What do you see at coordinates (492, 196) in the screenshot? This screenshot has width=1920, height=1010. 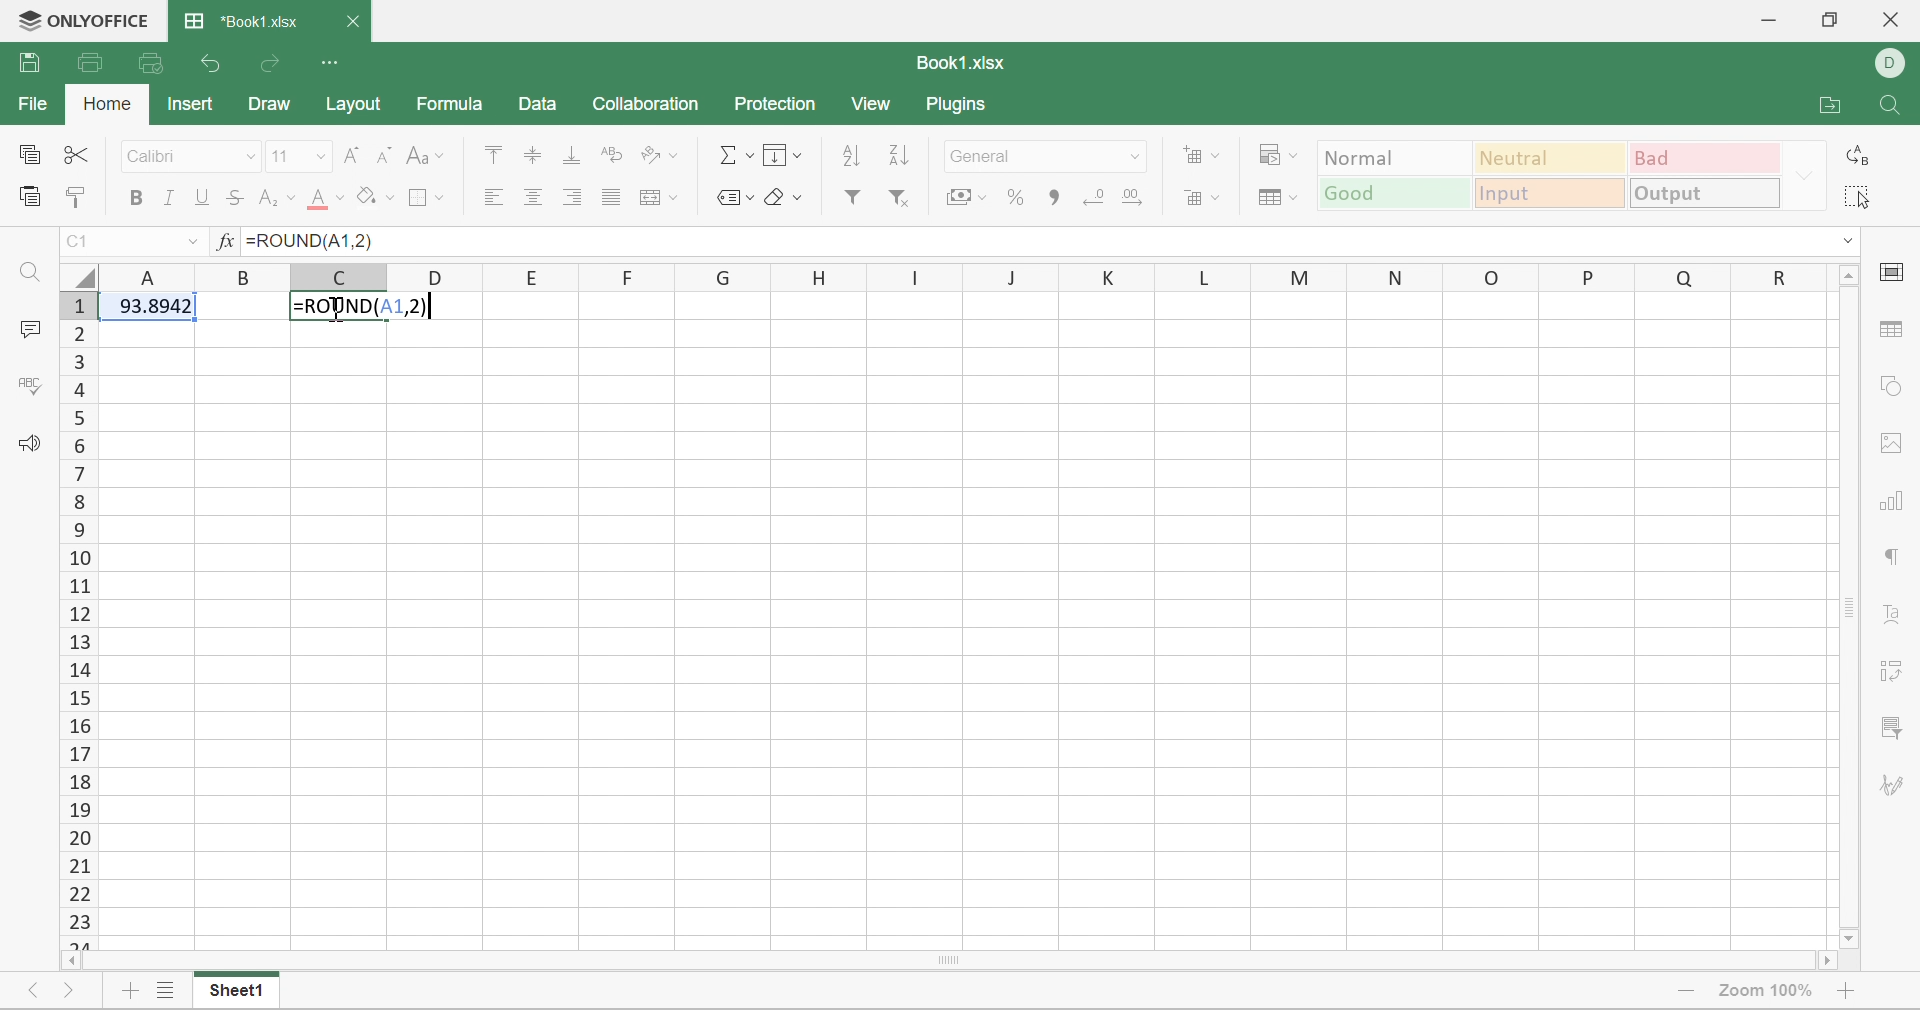 I see `Align Left` at bounding box center [492, 196].